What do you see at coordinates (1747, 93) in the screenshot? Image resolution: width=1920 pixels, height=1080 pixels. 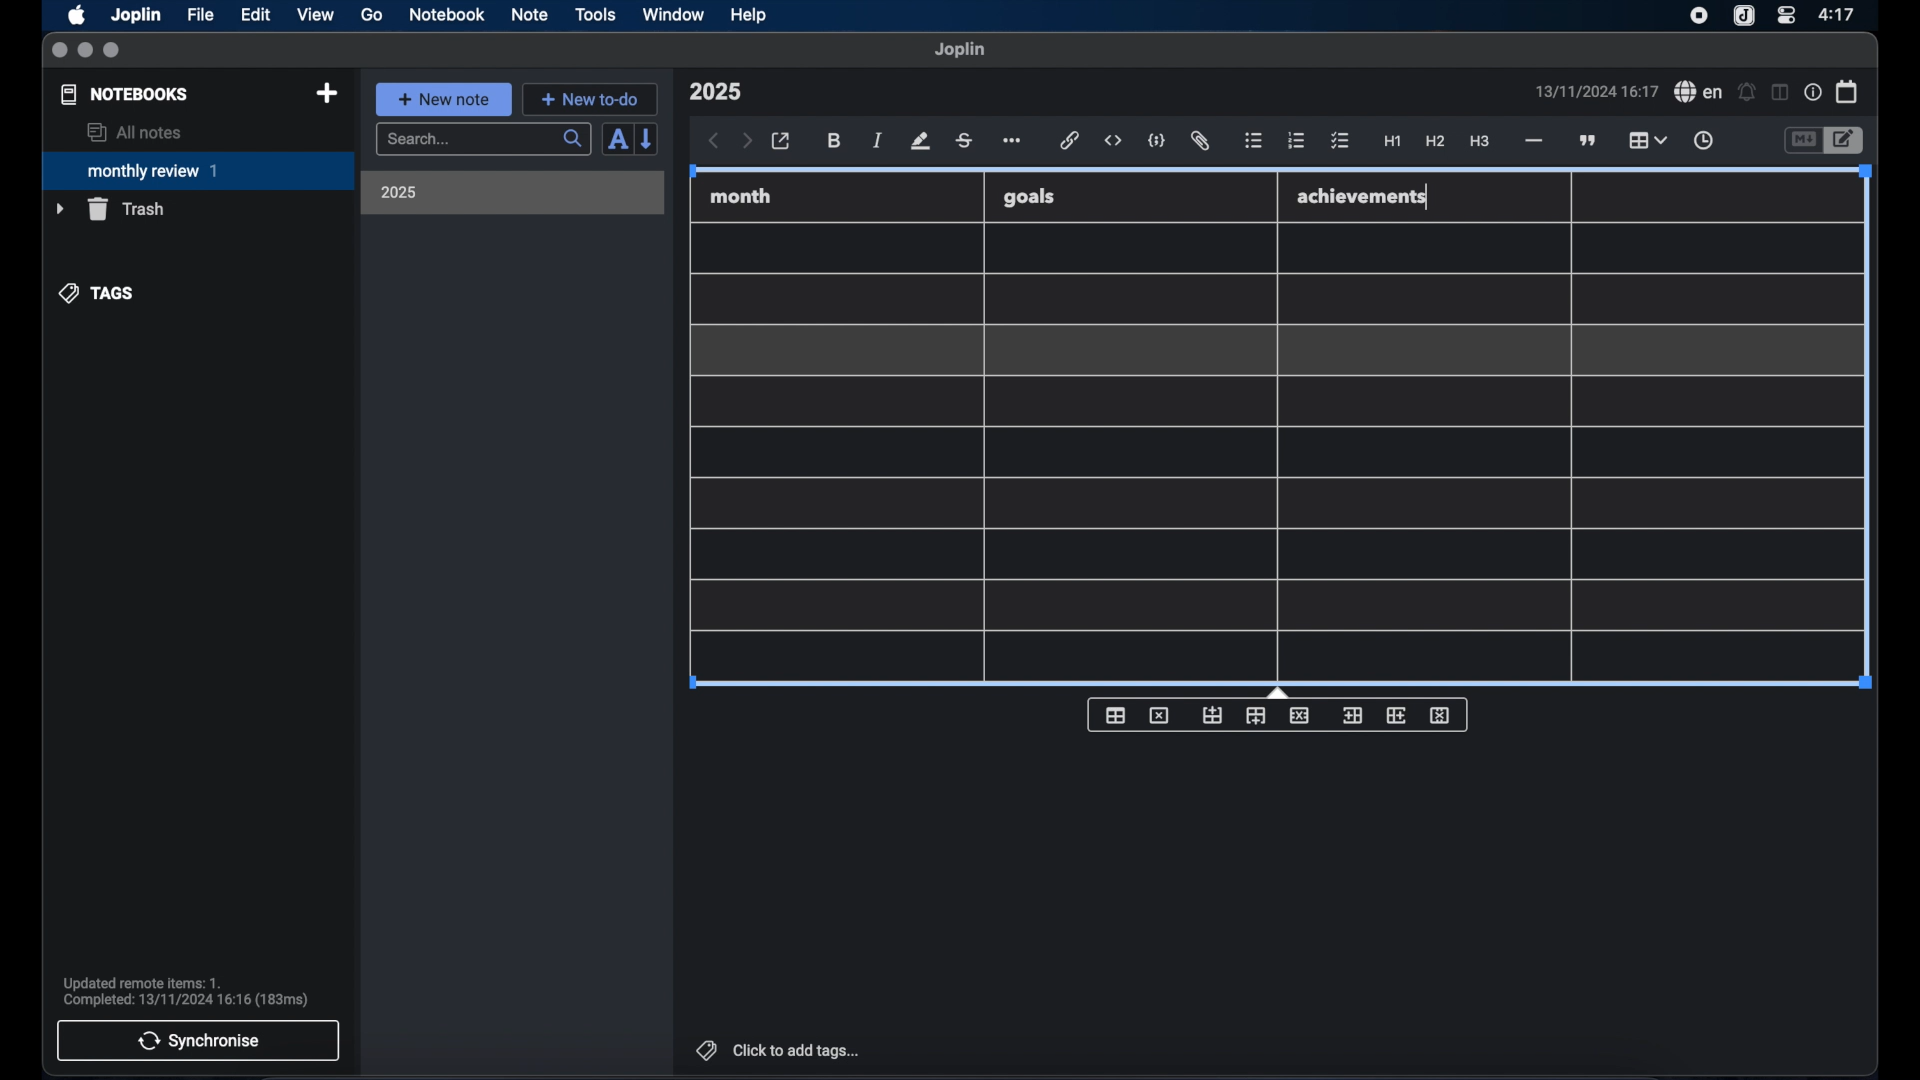 I see `set alarm` at bounding box center [1747, 93].